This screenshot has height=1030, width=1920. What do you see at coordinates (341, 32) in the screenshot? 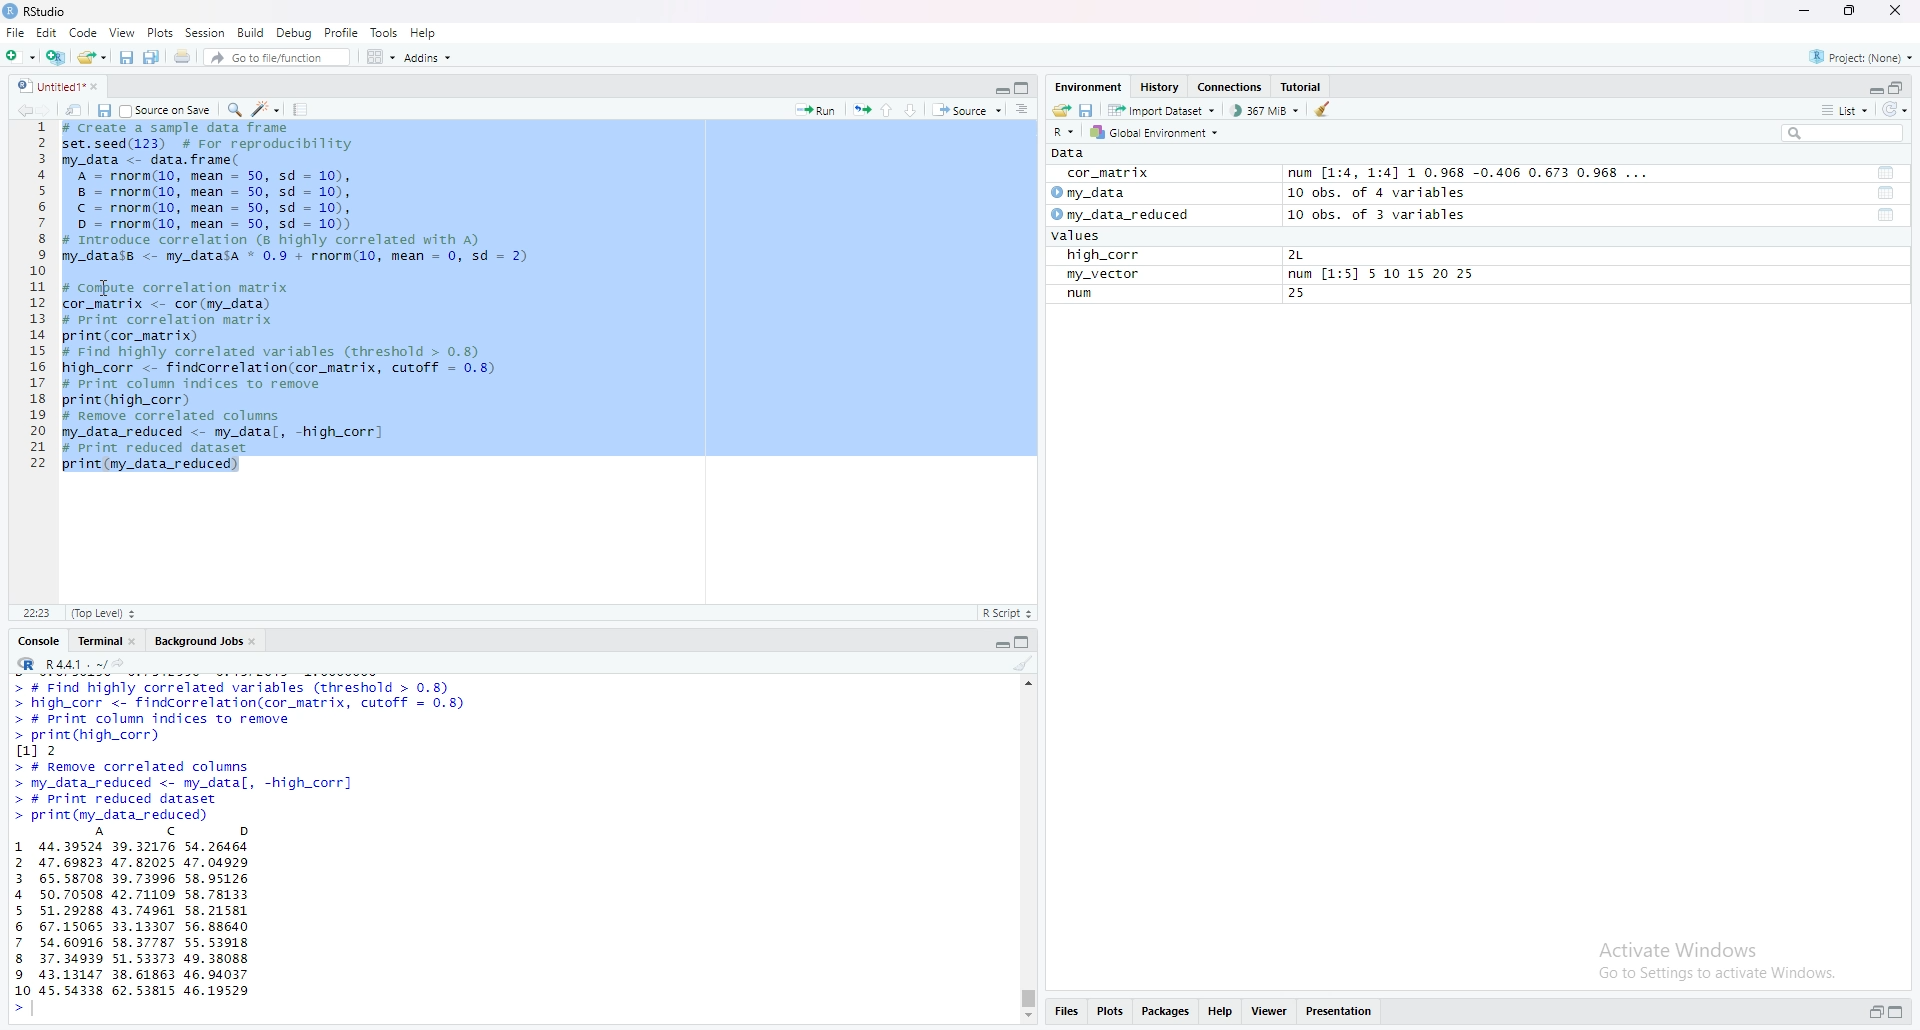
I see `Profile` at bounding box center [341, 32].